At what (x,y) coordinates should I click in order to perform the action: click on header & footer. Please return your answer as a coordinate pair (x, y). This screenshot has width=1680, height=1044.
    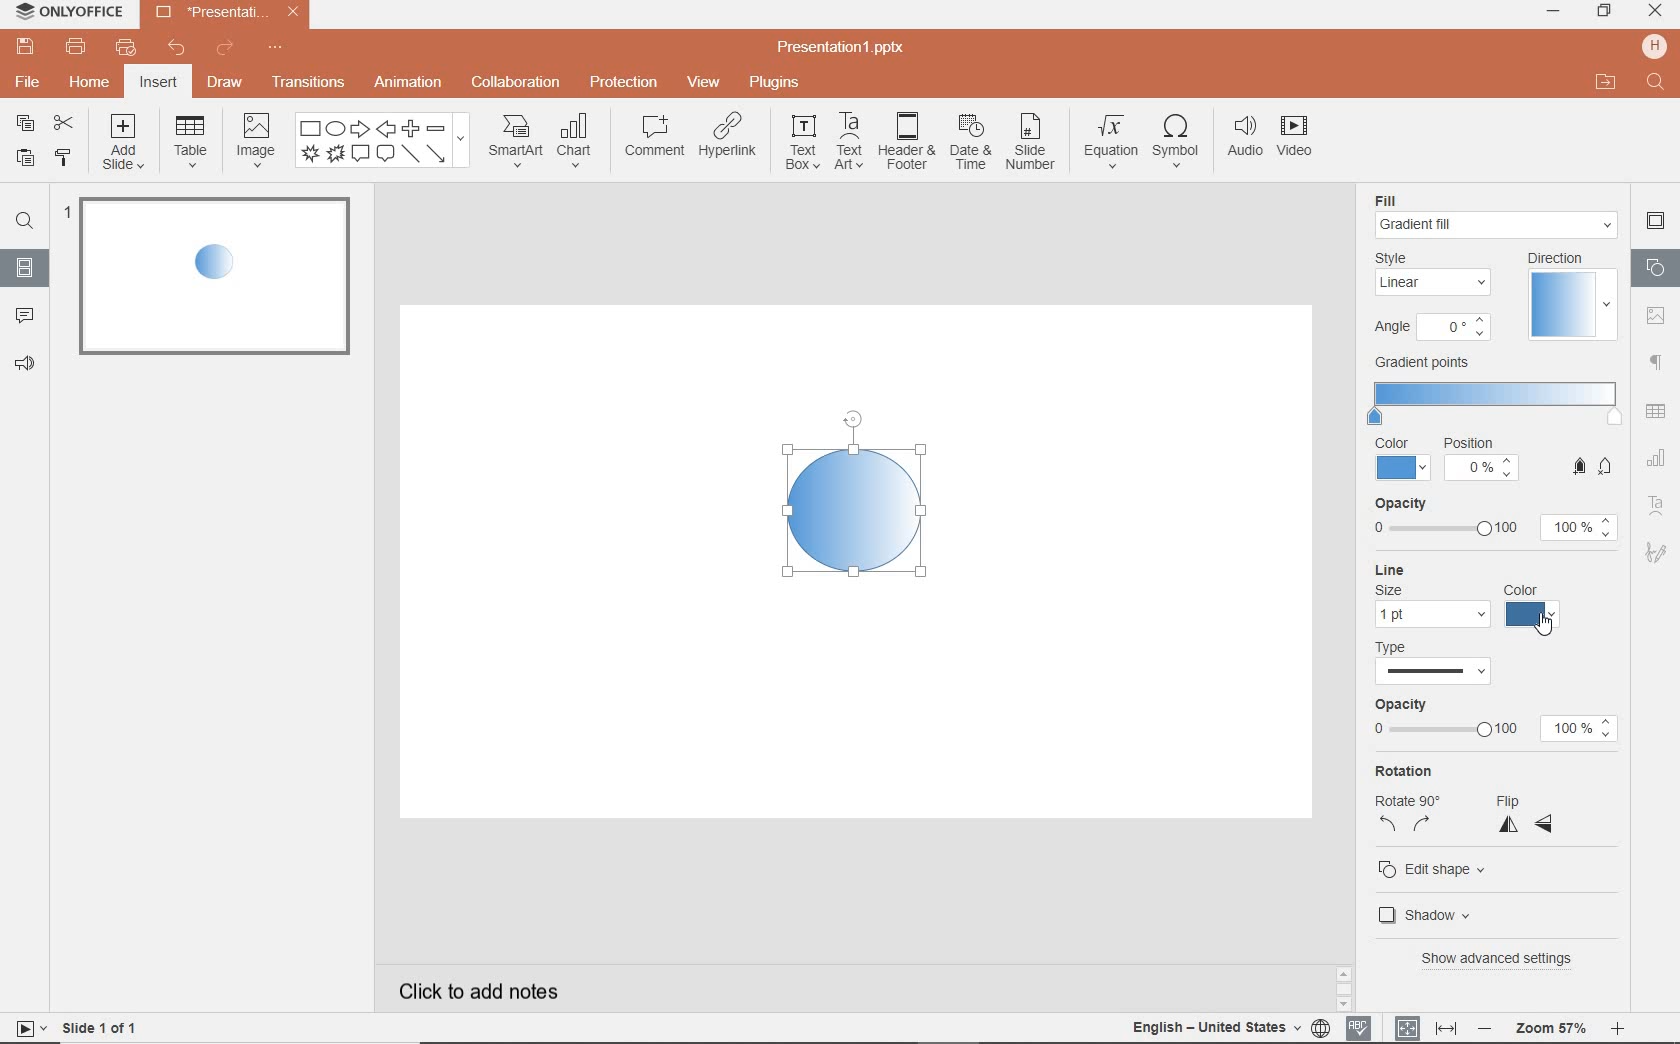
    Looking at the image, I should click on (907, 144).